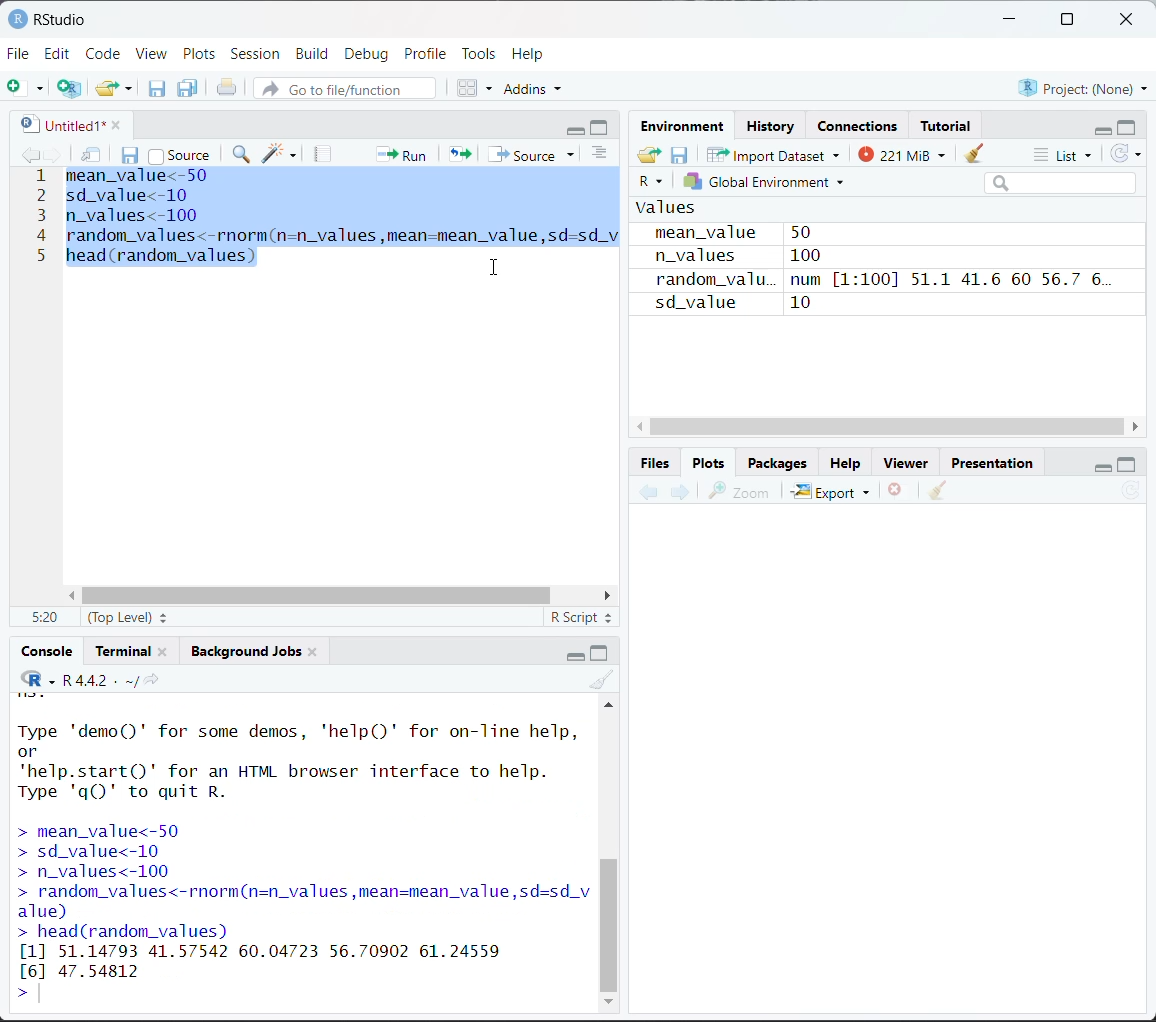 The image size is (1156, 1022). Describe the element at coordinates (938, 491) in the screenshot. I see `clear all plots` at that location.